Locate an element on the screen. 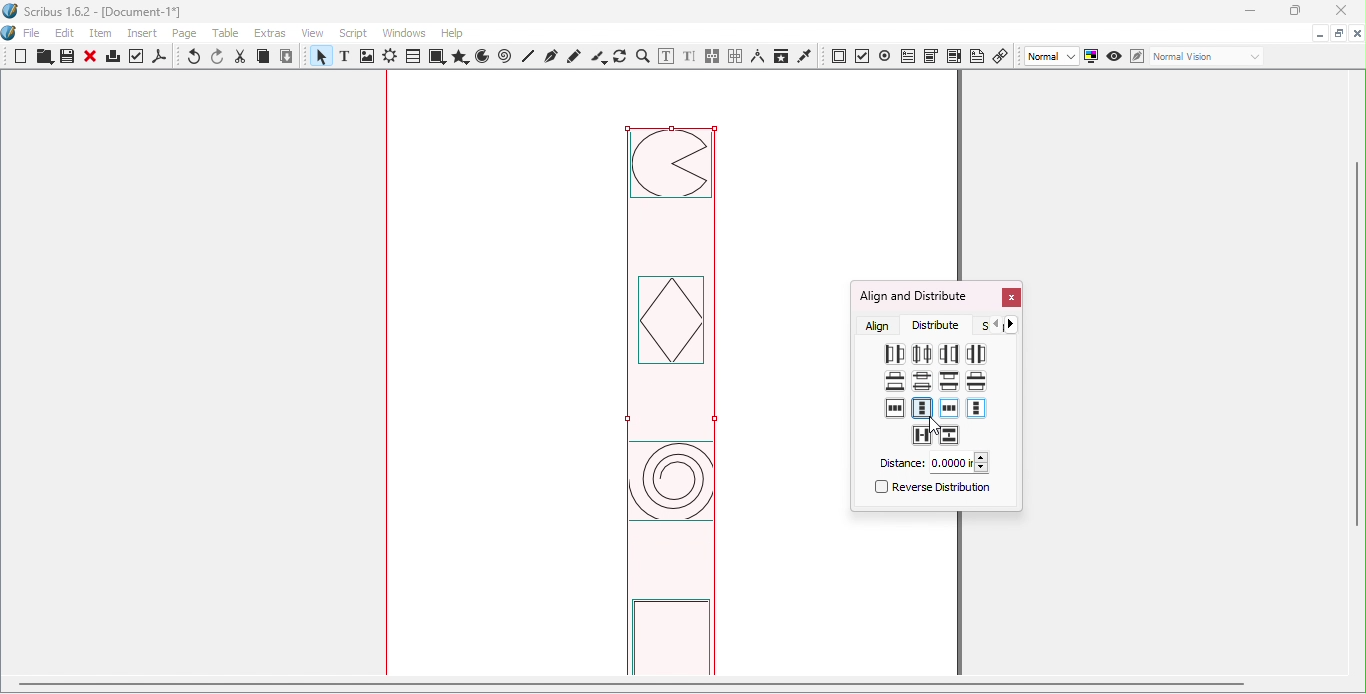 The height and width of the screenshot is (694, 1366). File is located at coordinates (32, 34).